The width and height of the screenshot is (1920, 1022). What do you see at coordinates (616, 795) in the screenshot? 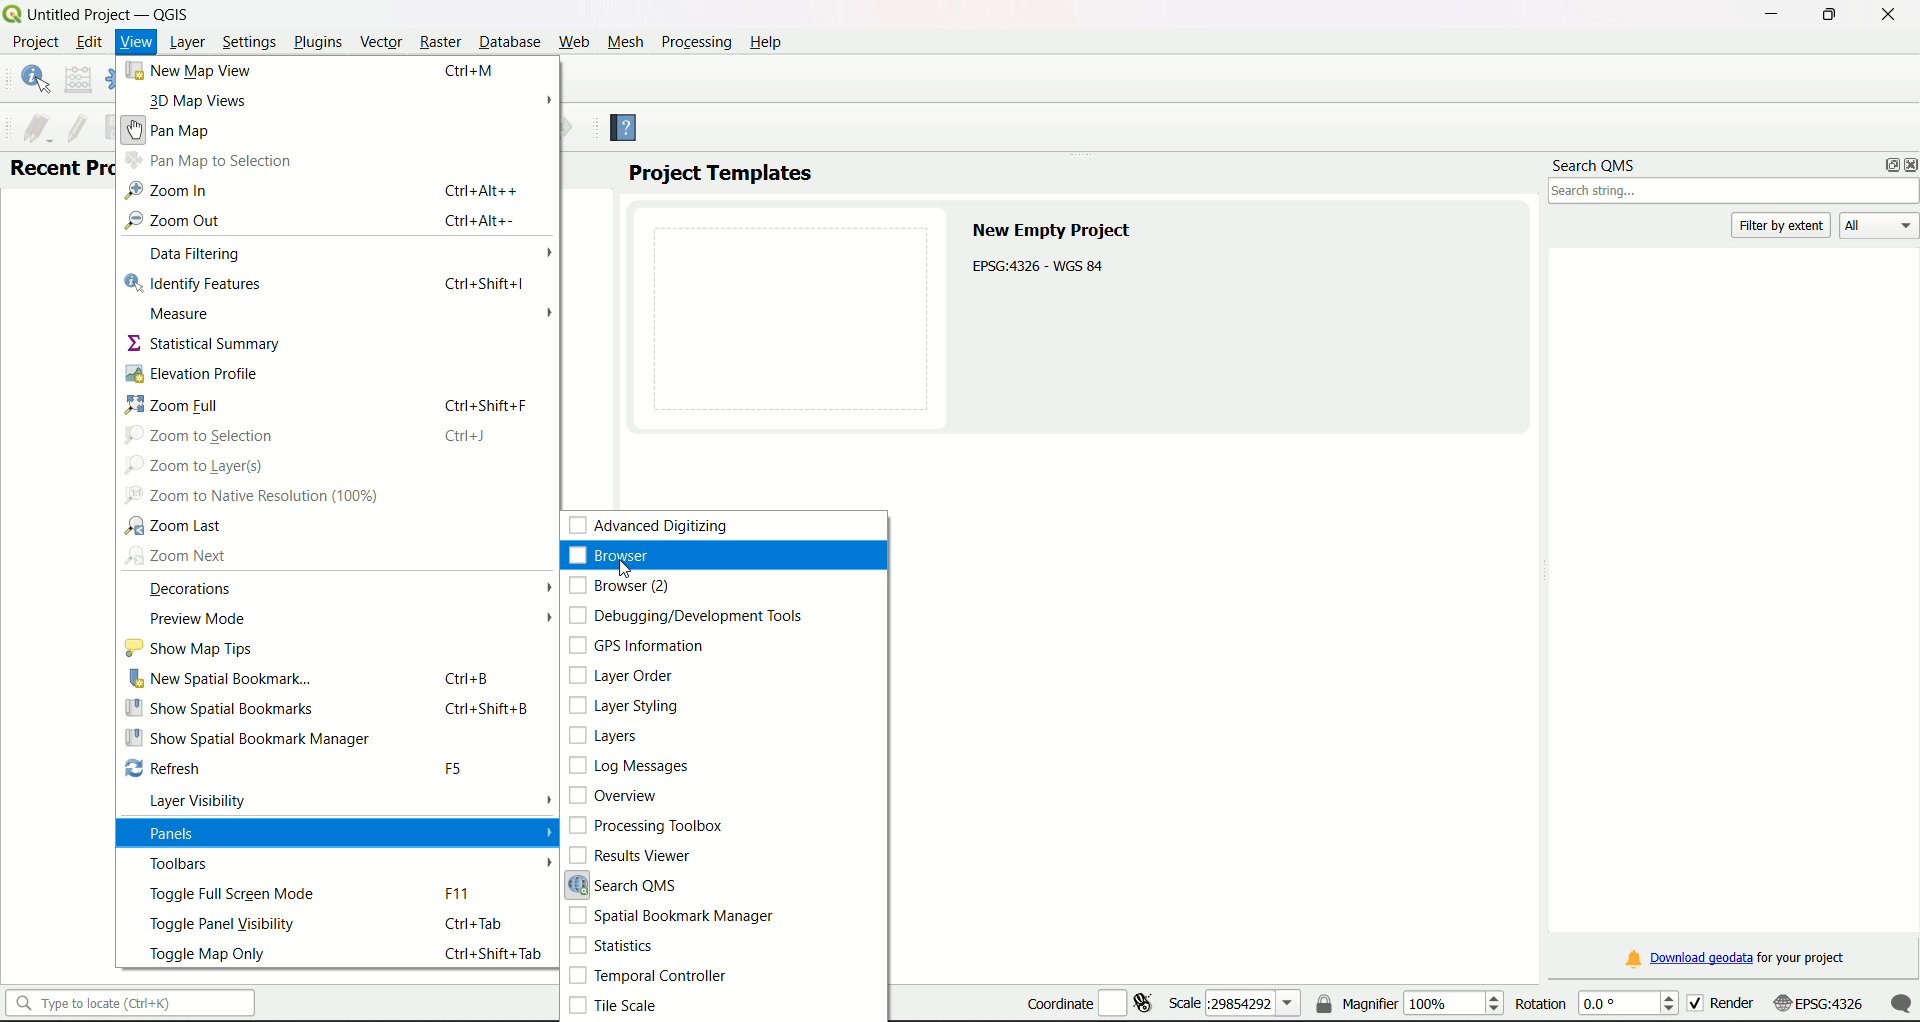
I see `Overview` at bounding box center [616, 795].